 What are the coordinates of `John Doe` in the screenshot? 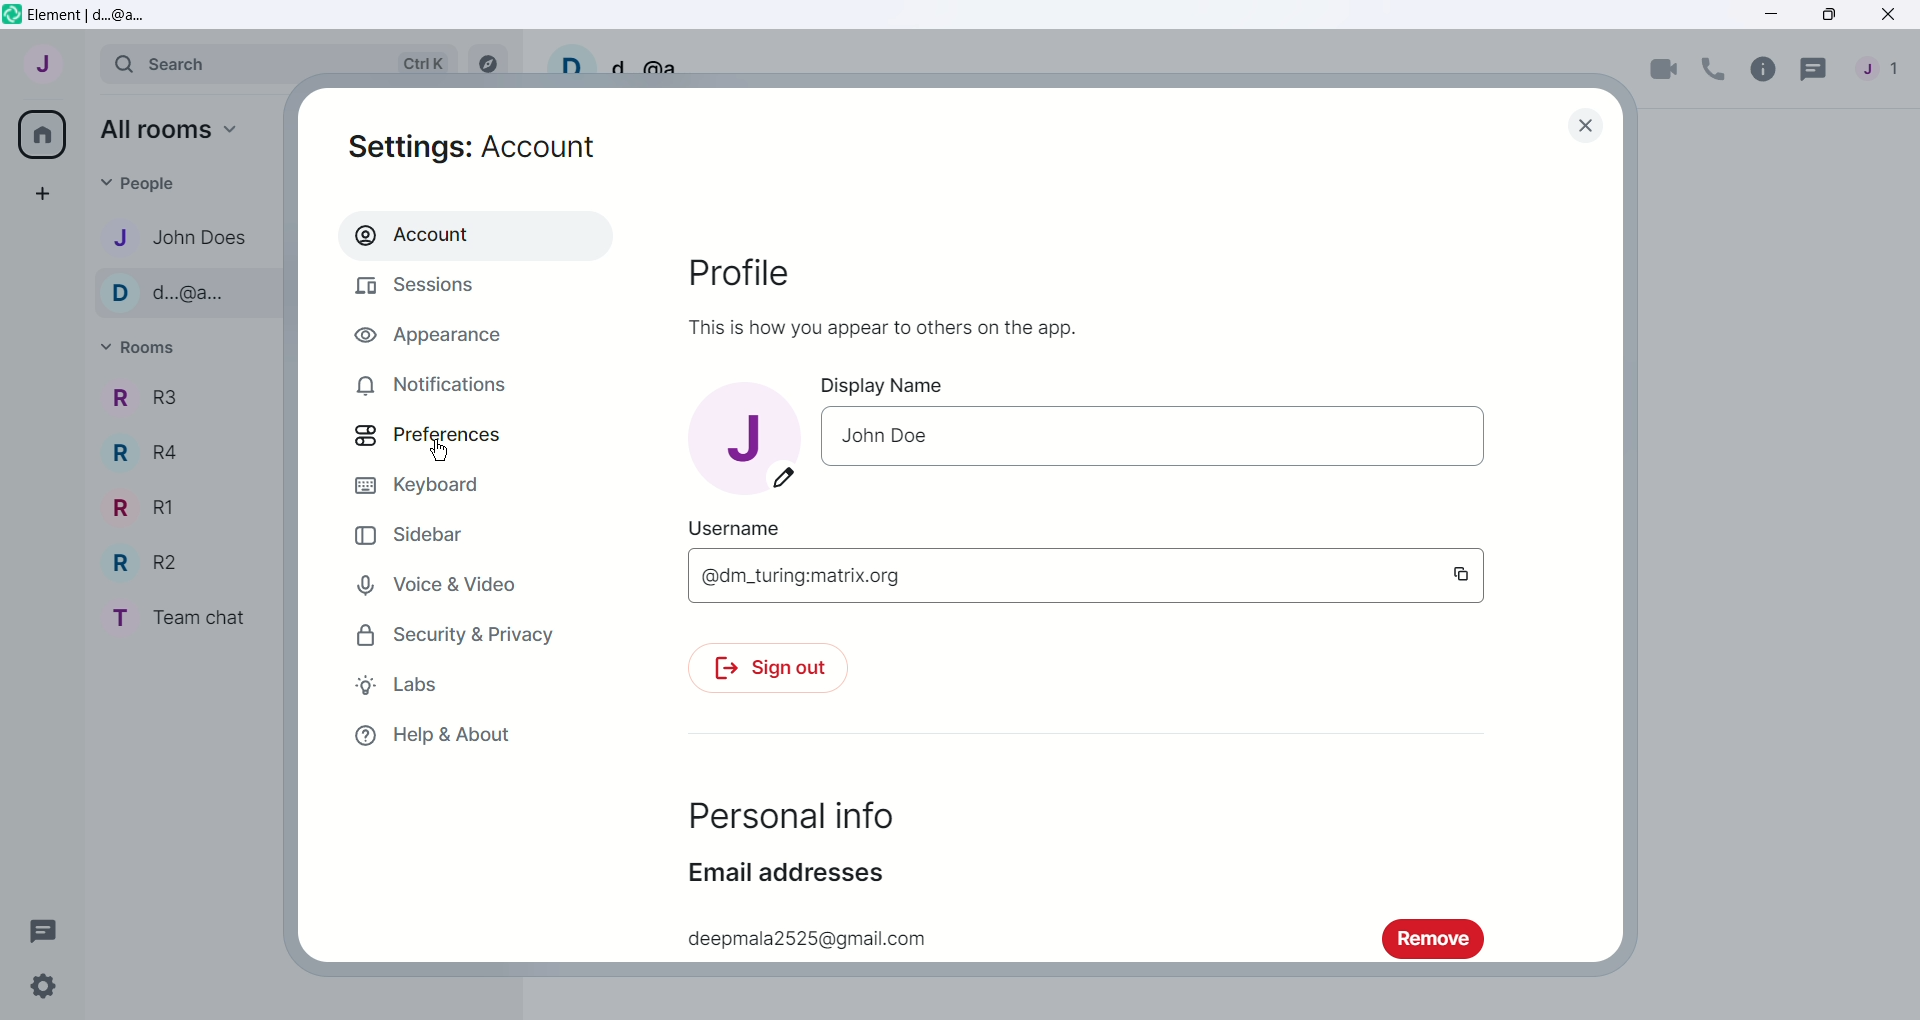 It's located at (885, 435).